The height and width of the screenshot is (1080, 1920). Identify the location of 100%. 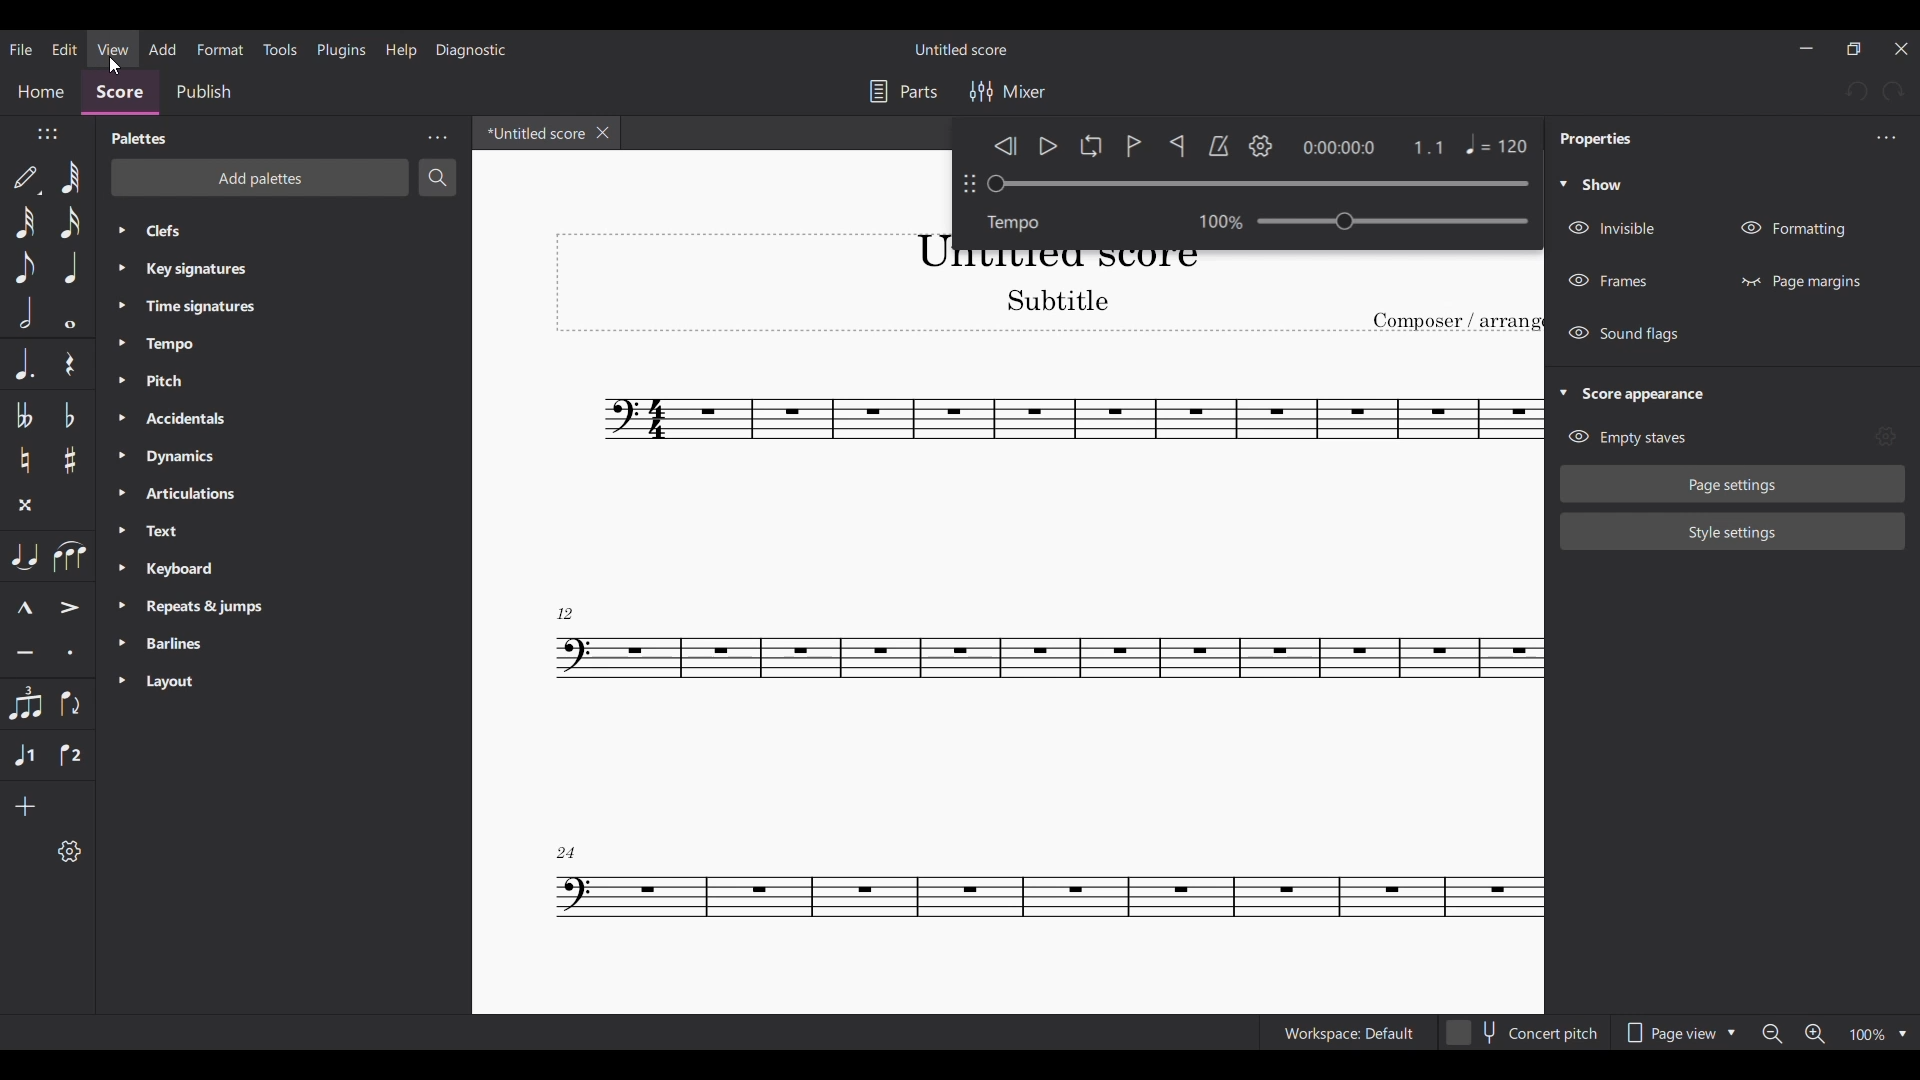
(1211, 219).